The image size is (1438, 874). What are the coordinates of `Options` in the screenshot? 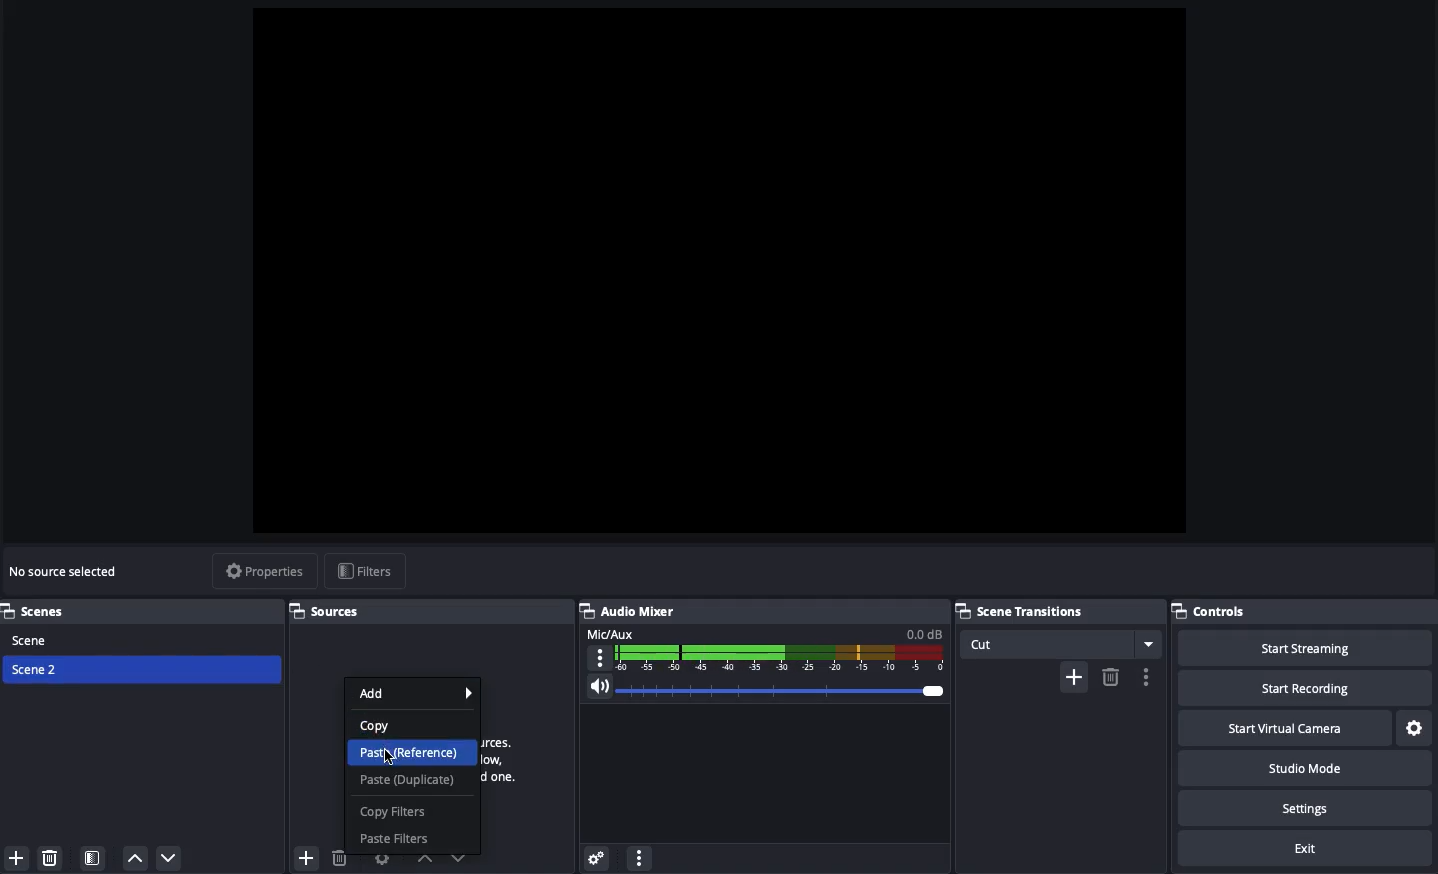 It's located at (641, 857).